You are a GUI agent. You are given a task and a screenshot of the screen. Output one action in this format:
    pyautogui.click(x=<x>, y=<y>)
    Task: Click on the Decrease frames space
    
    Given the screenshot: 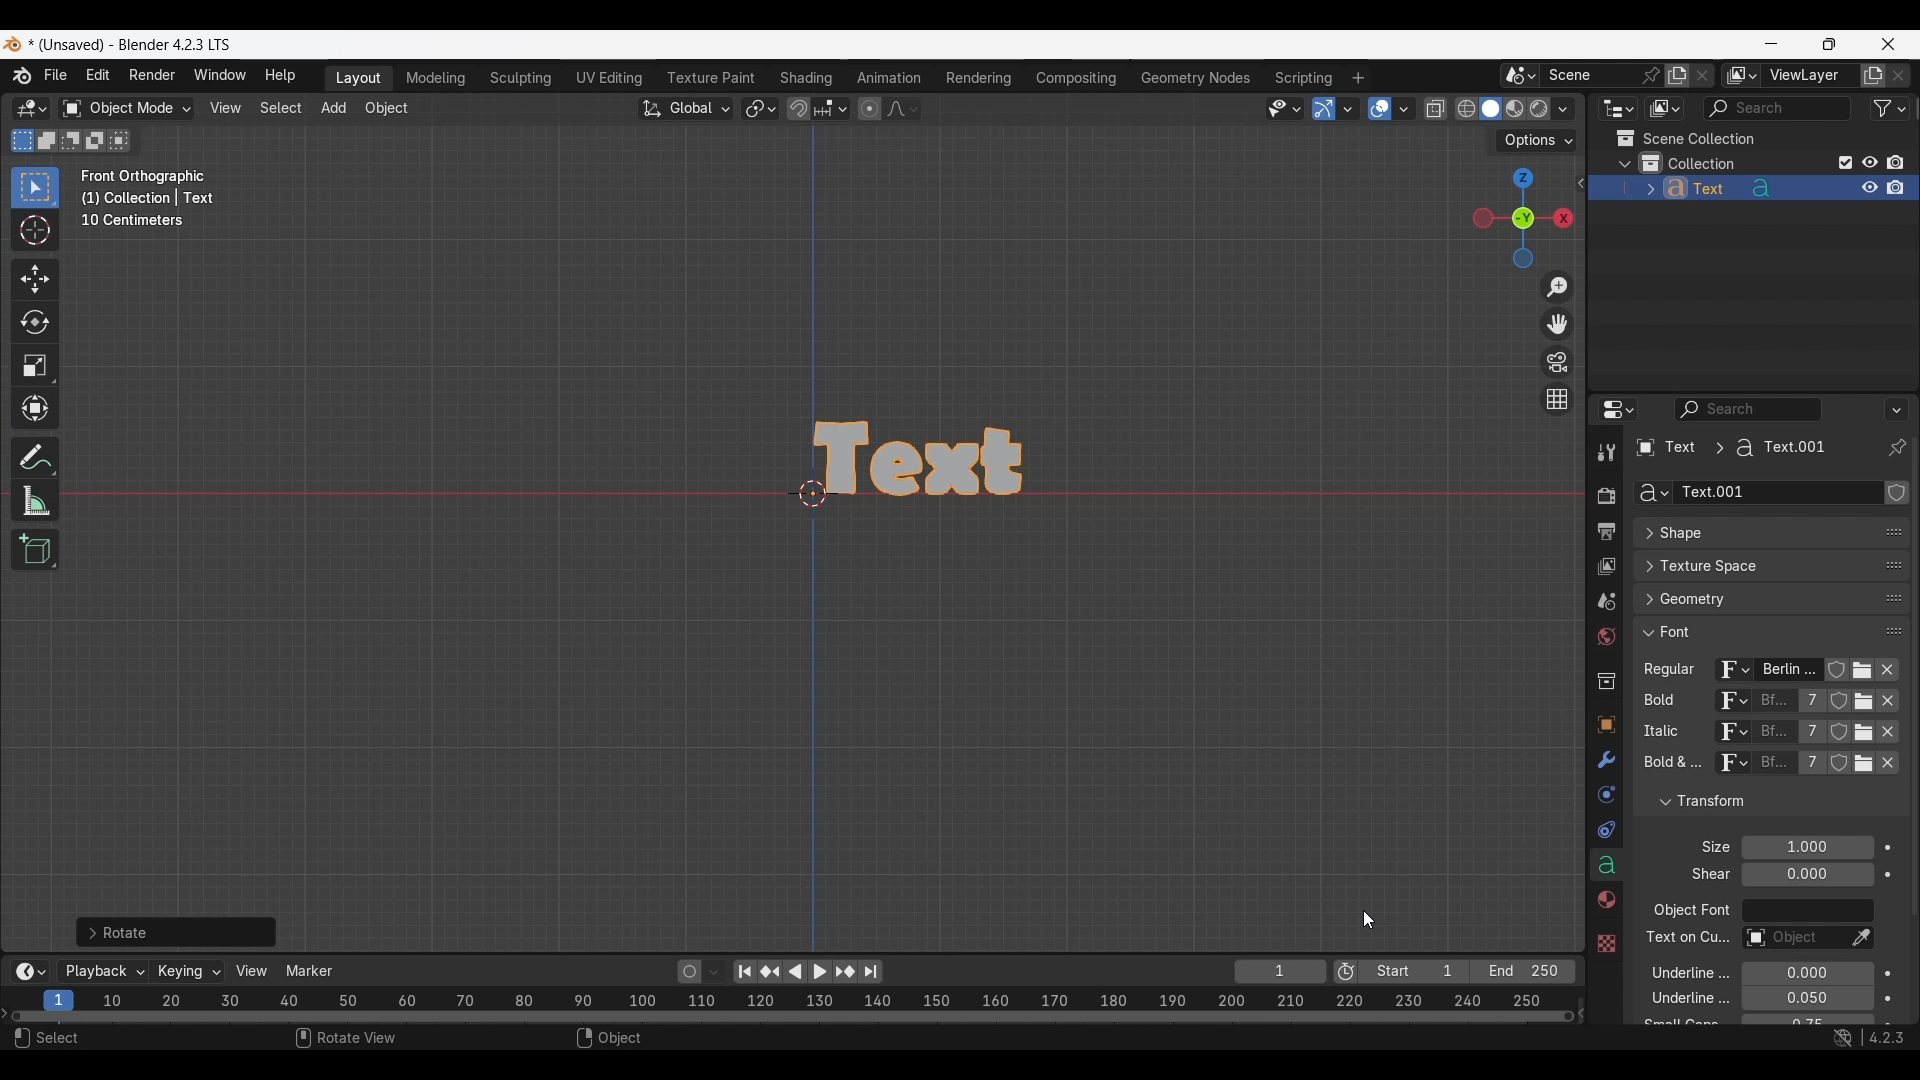 What is the action you would take?
    pyautogui.click(x=1582, y=1012)
    